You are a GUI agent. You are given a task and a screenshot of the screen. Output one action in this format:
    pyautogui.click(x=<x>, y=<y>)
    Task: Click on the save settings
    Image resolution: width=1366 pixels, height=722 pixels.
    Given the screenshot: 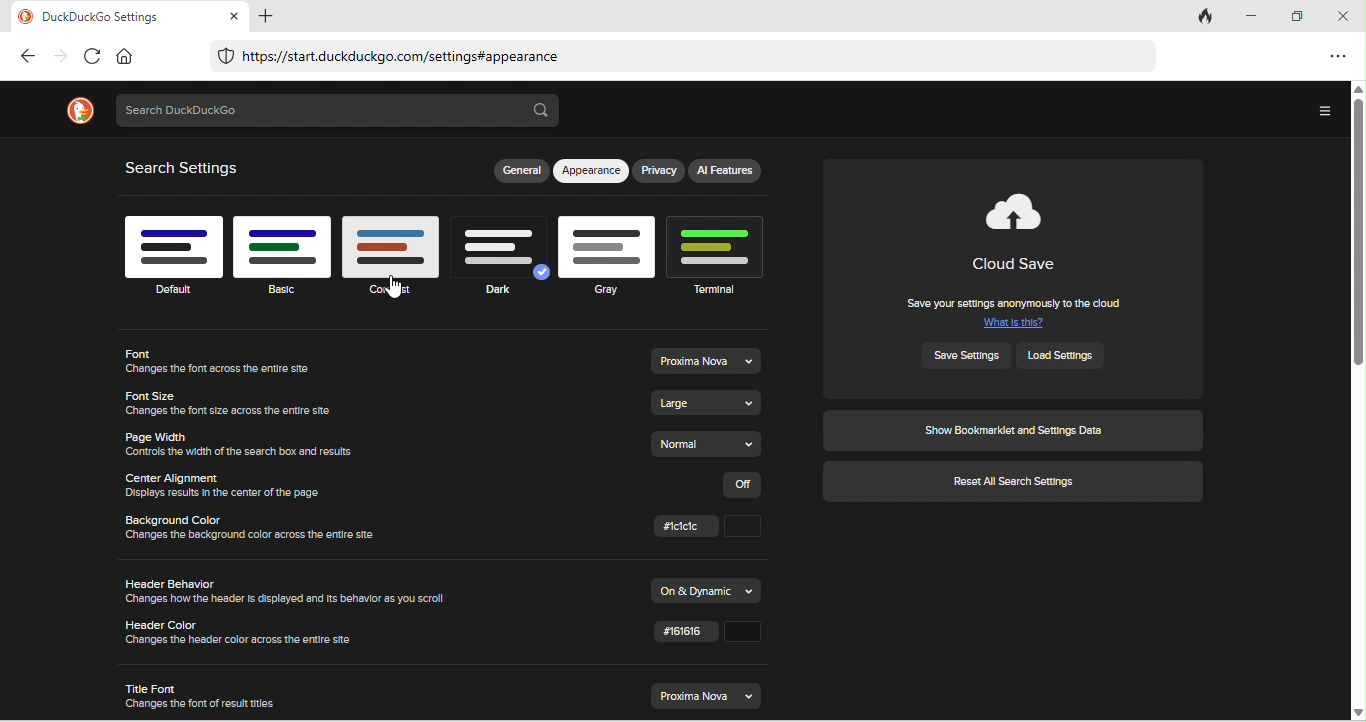 What is the action you would take?
    pyautogui.click(x=968, y=355)
    